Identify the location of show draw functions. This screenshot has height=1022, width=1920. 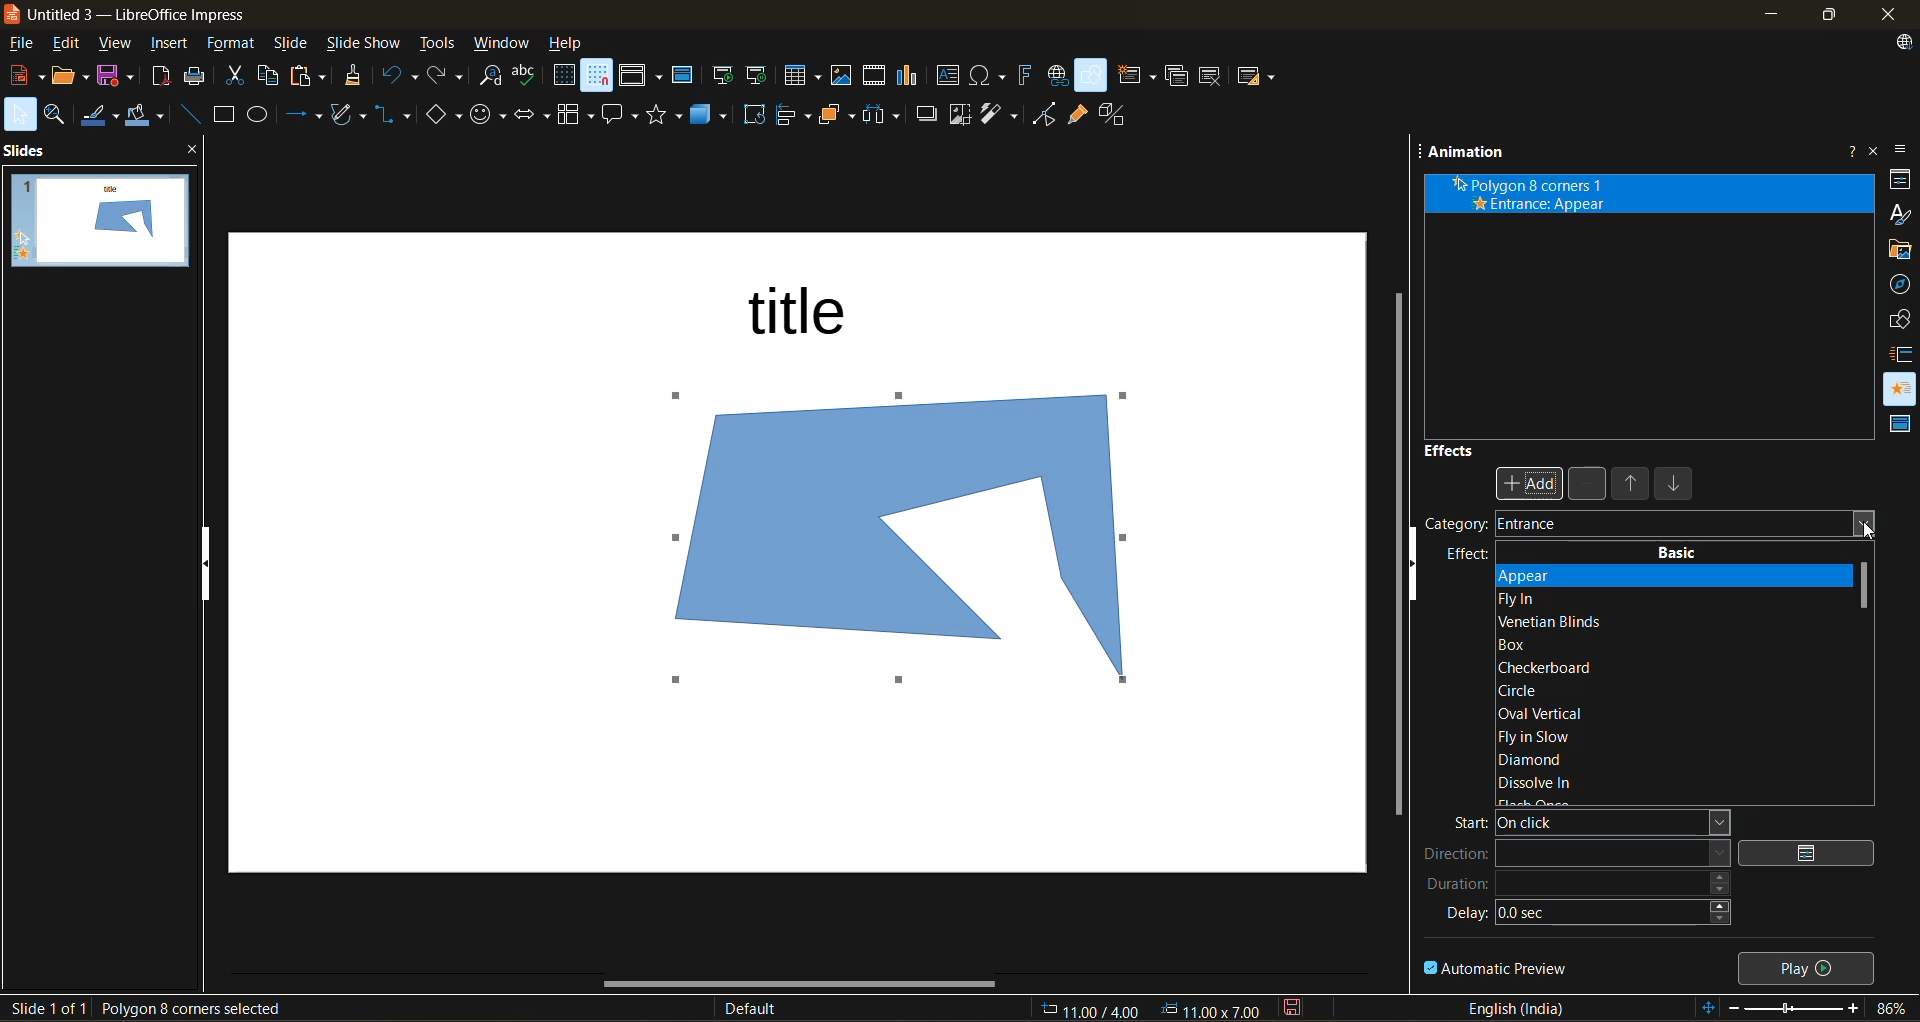
(1092, 76).